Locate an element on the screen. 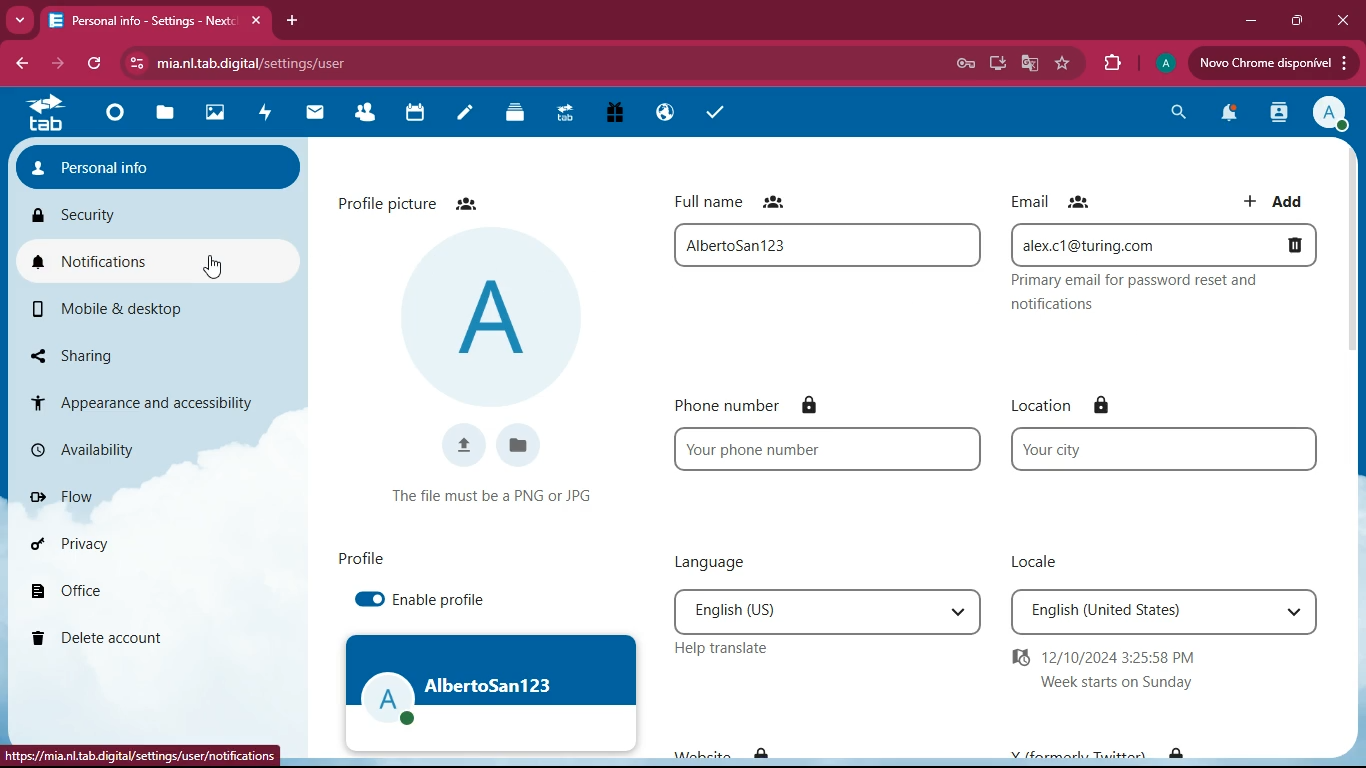  public is located at coordinates (661, 111).